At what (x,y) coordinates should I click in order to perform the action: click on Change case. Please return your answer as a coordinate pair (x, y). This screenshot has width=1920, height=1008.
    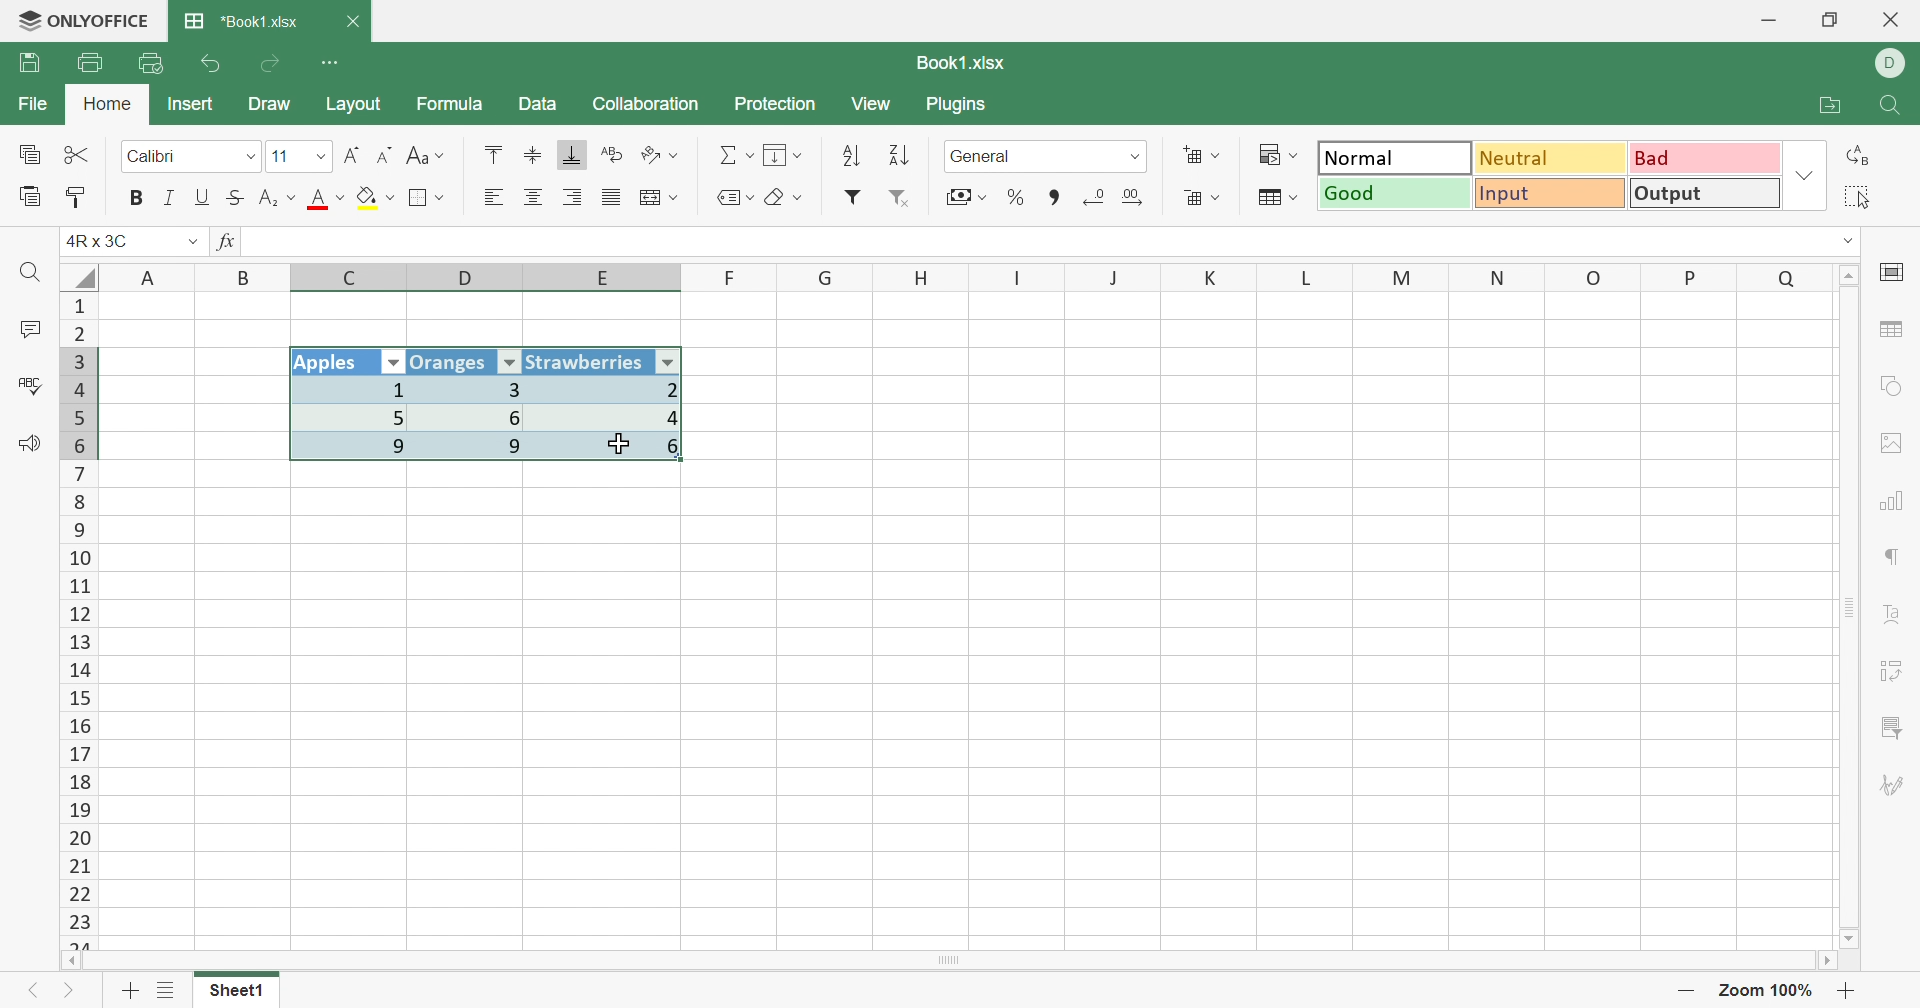
    Looking at the image, I should click on (425, 157).